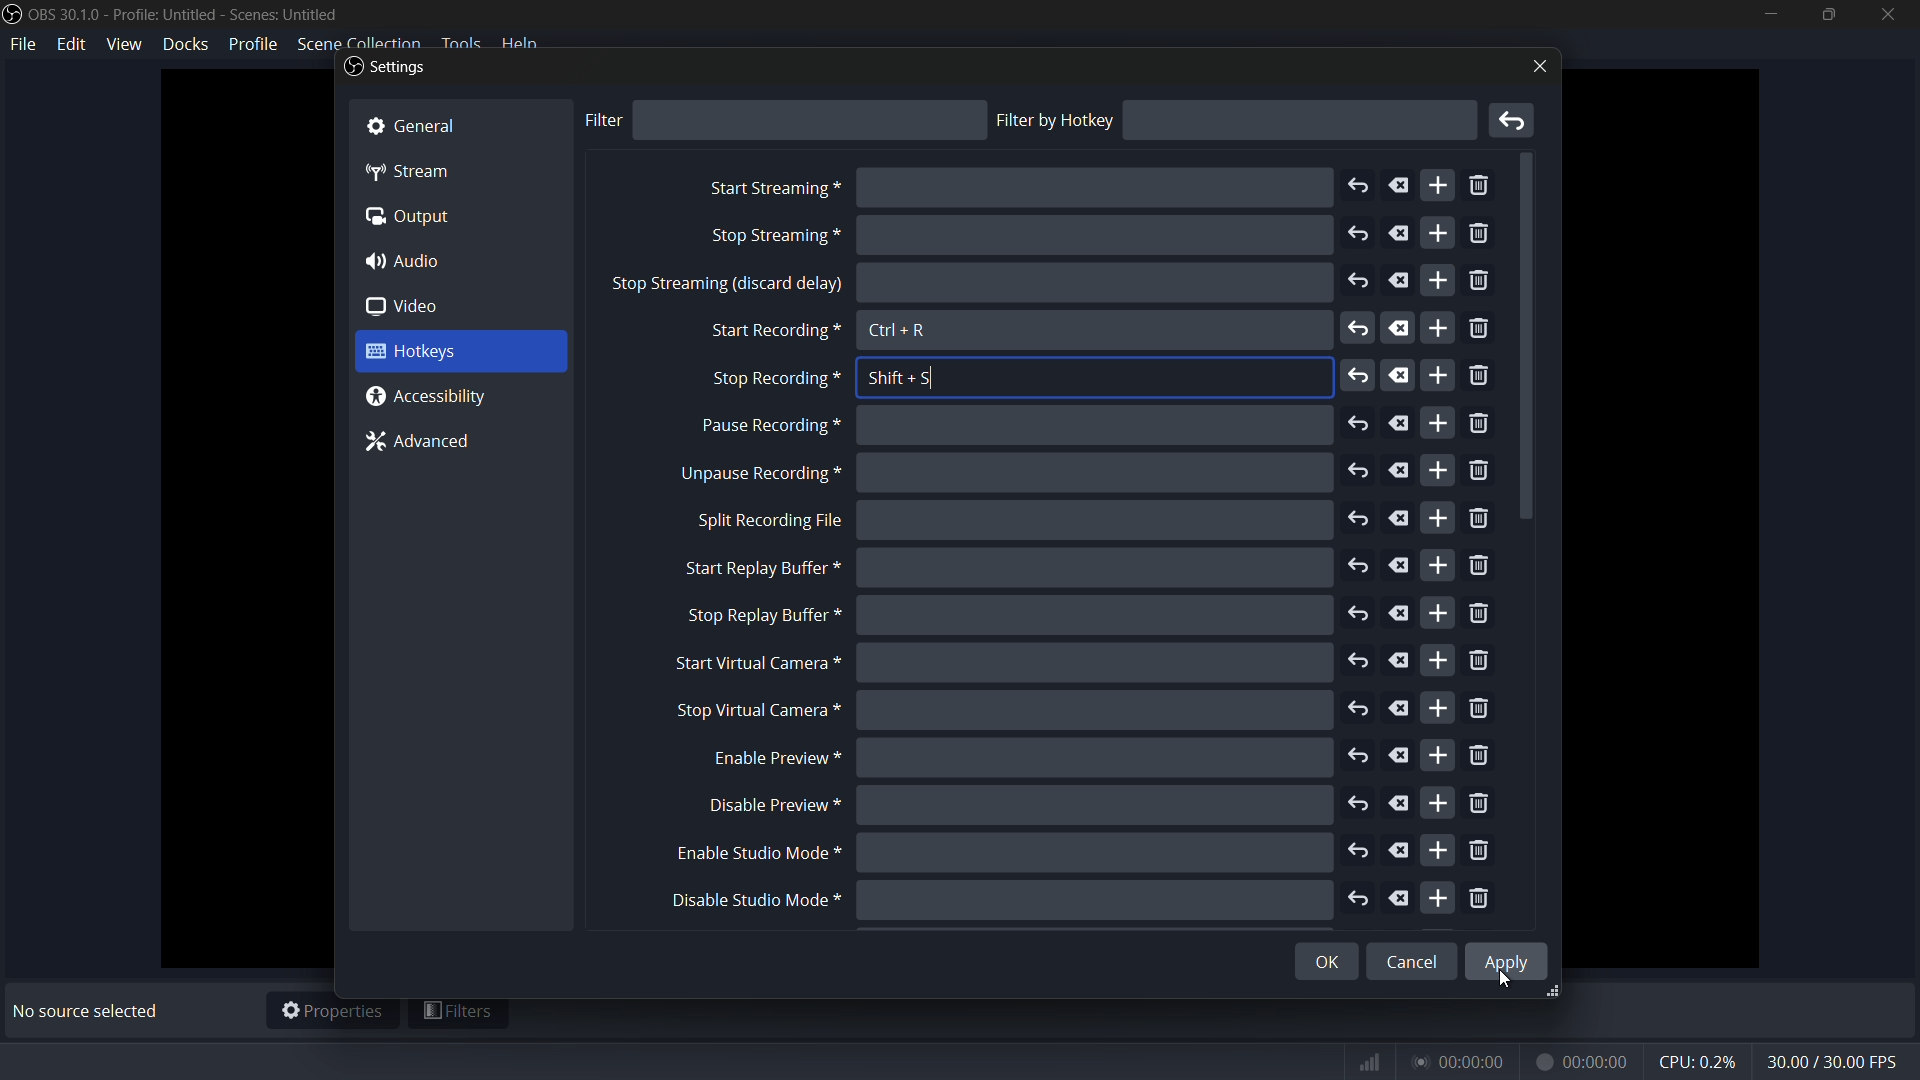 The height and width of the screenshot is (1080, 1920). Describe the element at coordinates (1481, 662) in the screenshot. I see `remove` at that location.